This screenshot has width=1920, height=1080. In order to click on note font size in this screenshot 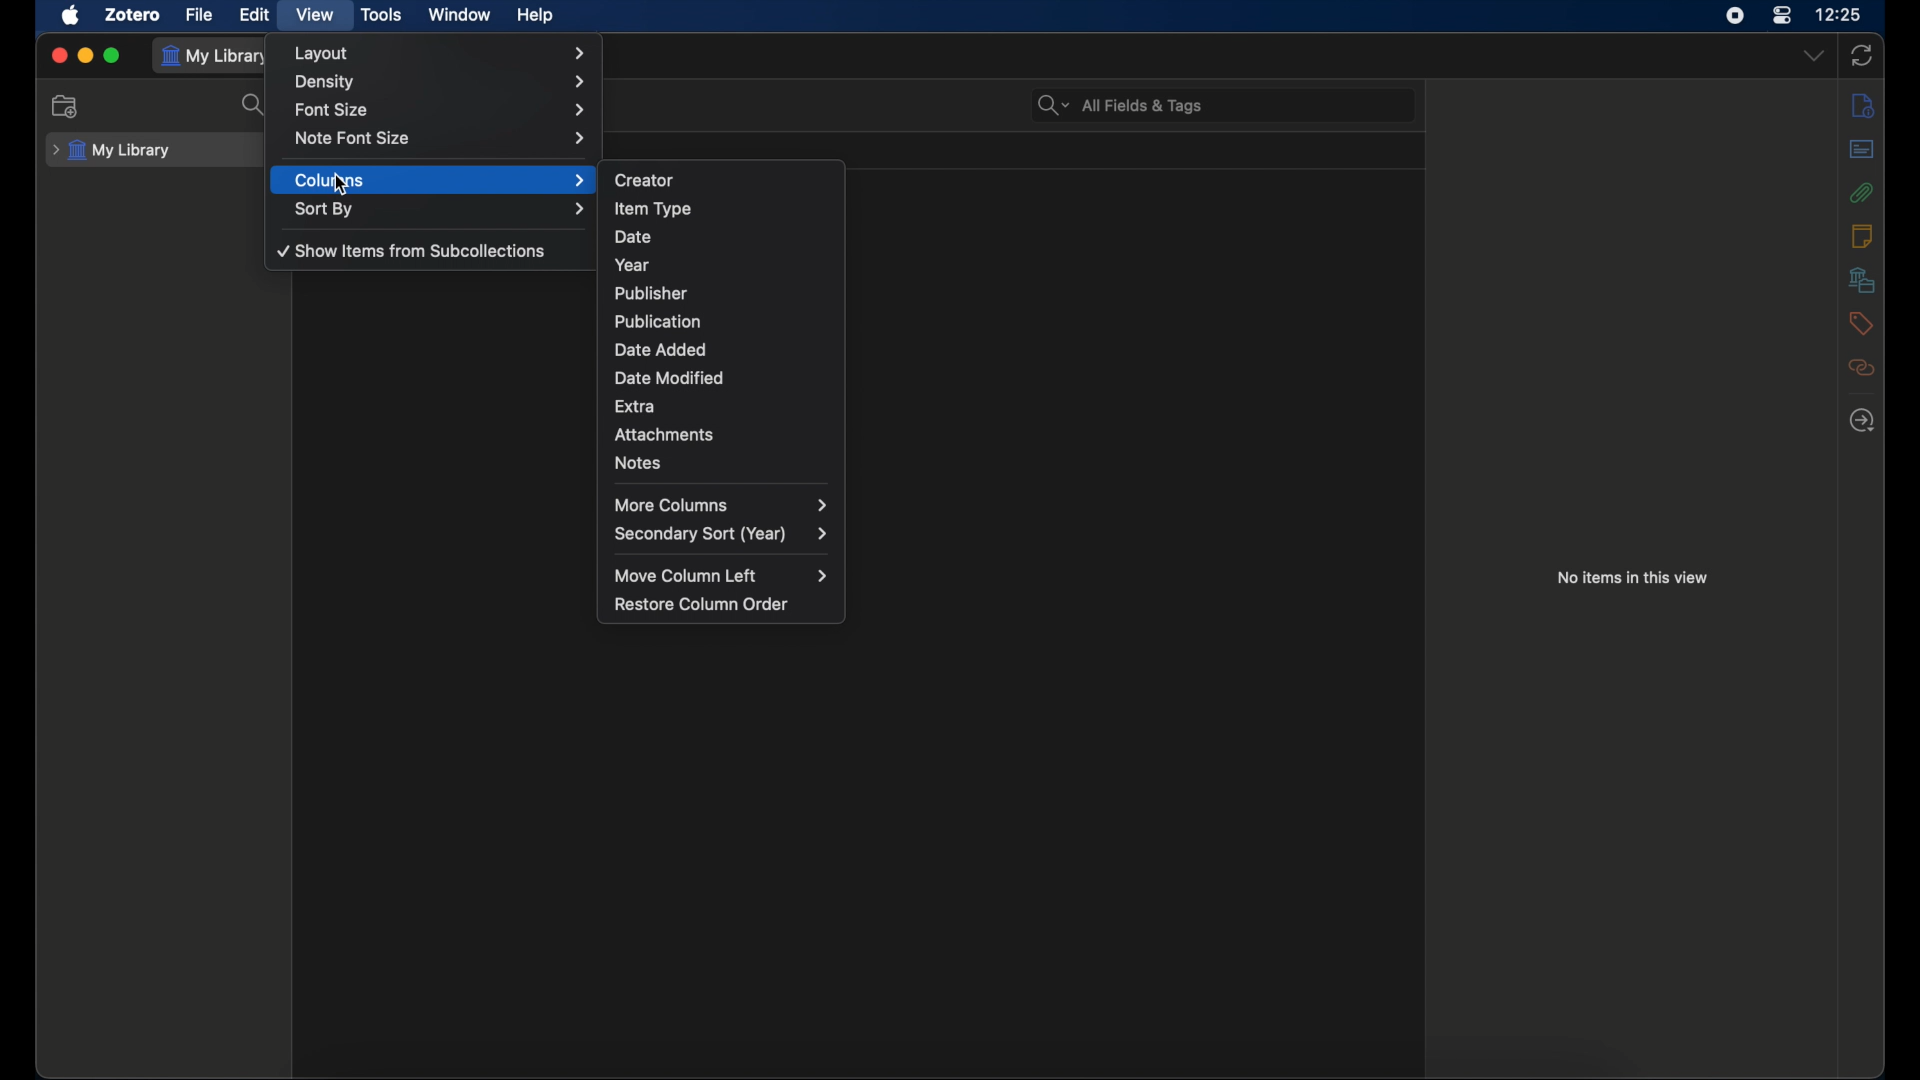, I will do `click(440, 139)`.